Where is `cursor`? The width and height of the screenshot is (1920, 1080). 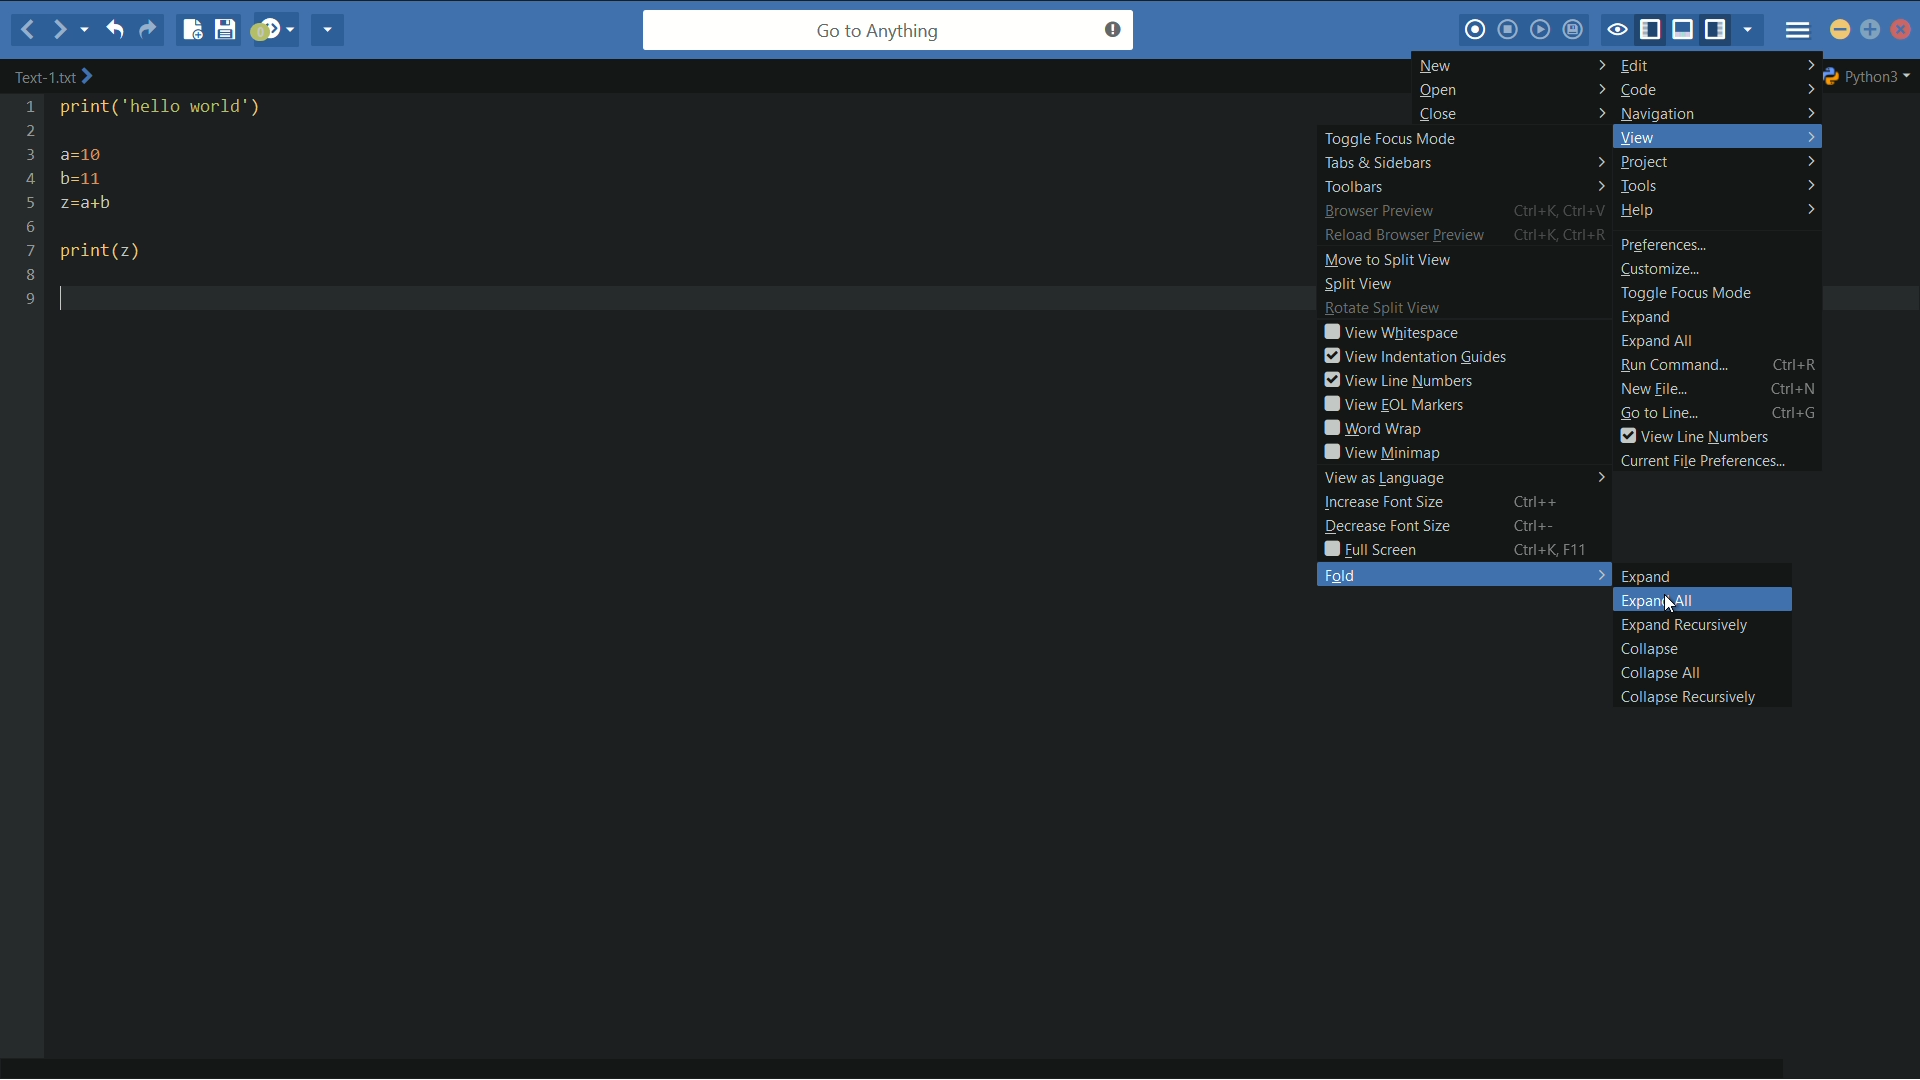 cursor is located at coordinates (1675, 609).